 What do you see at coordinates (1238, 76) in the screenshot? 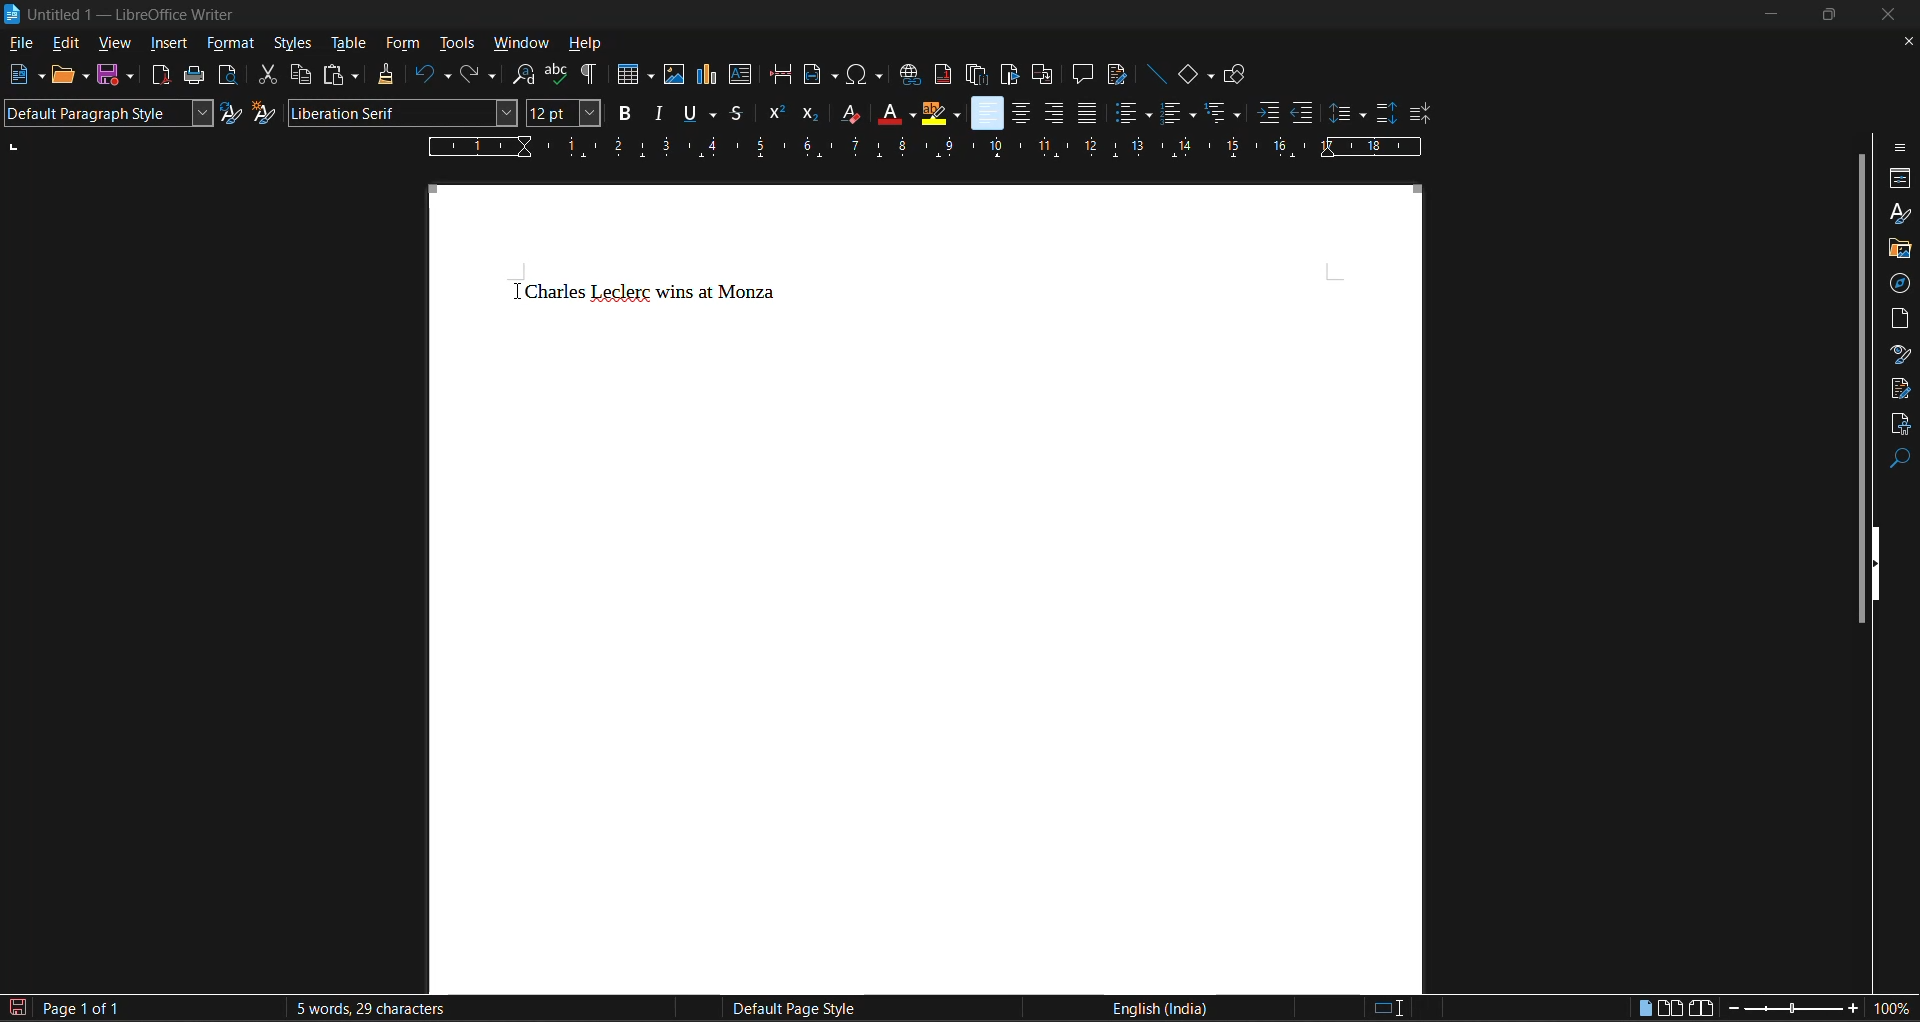
I see `show draw functions` at bounding box center [1238, 76].